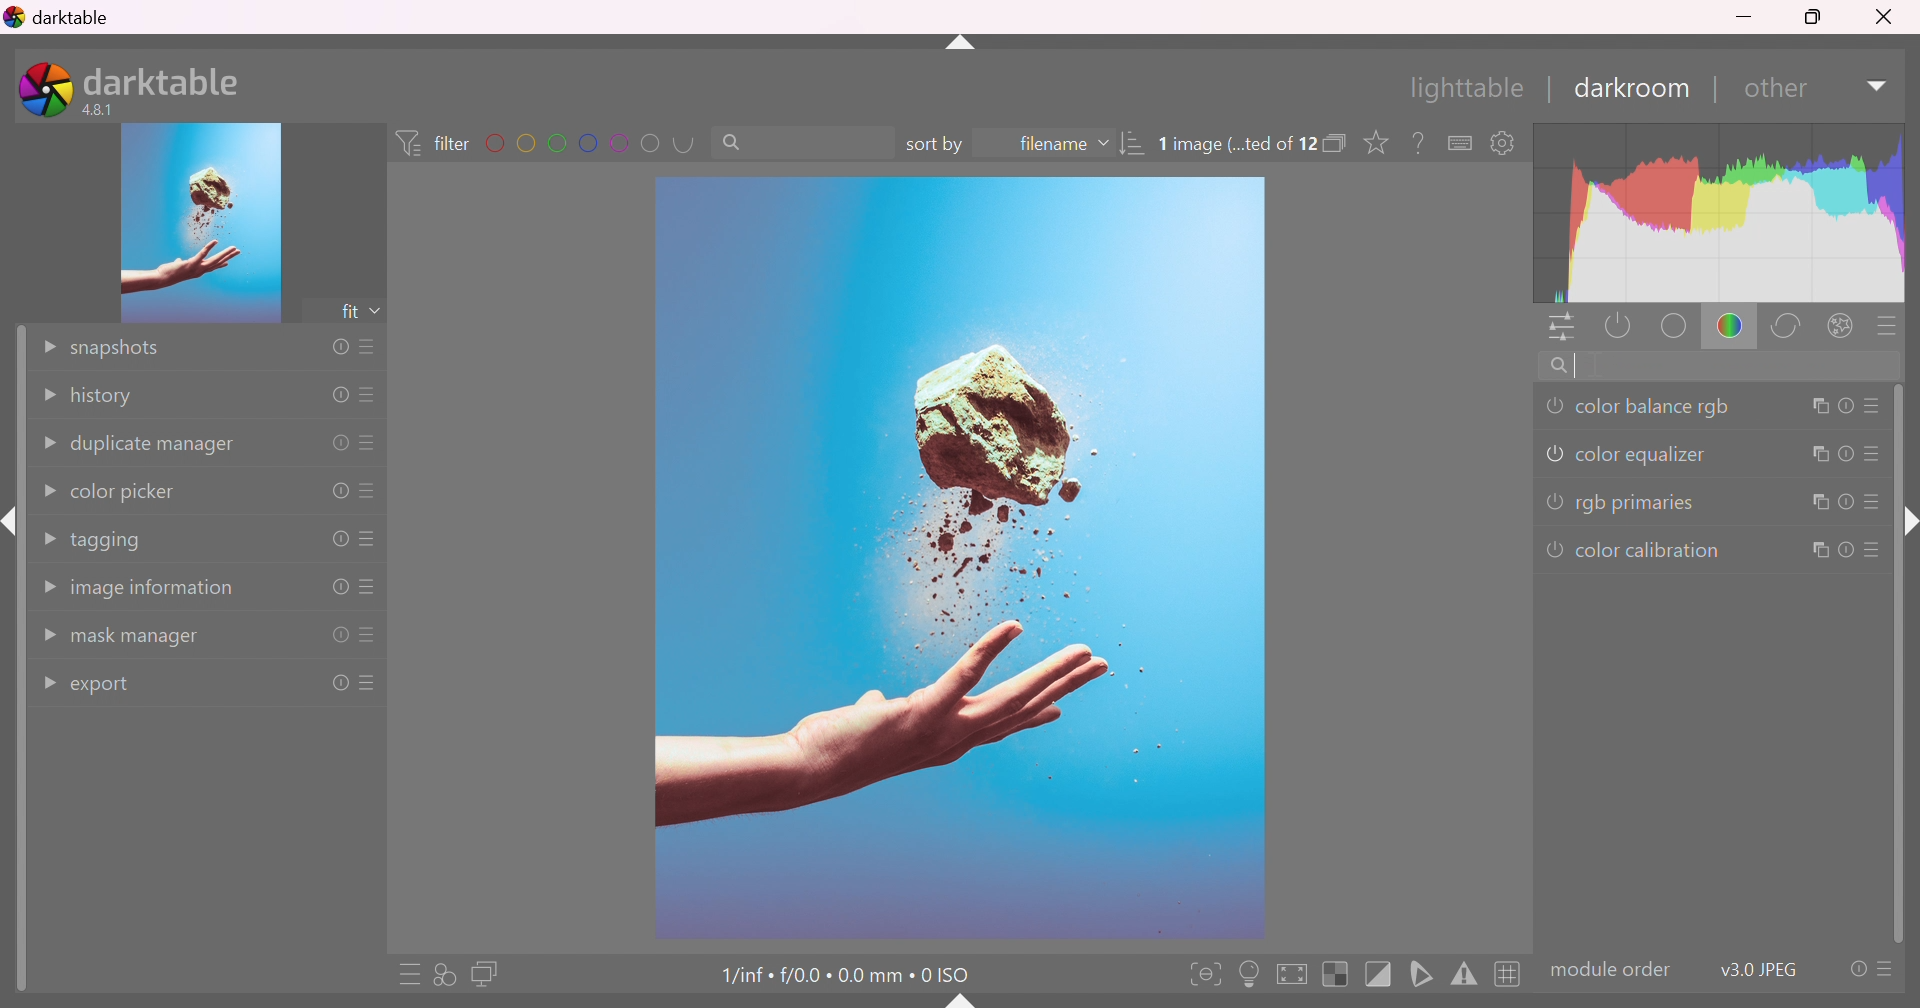 This screenshot has width=1920, height=1008. What do you see at coordinates (1886, 970) in the screenshot?
I see `presets` at bounding box center [1886, 970].